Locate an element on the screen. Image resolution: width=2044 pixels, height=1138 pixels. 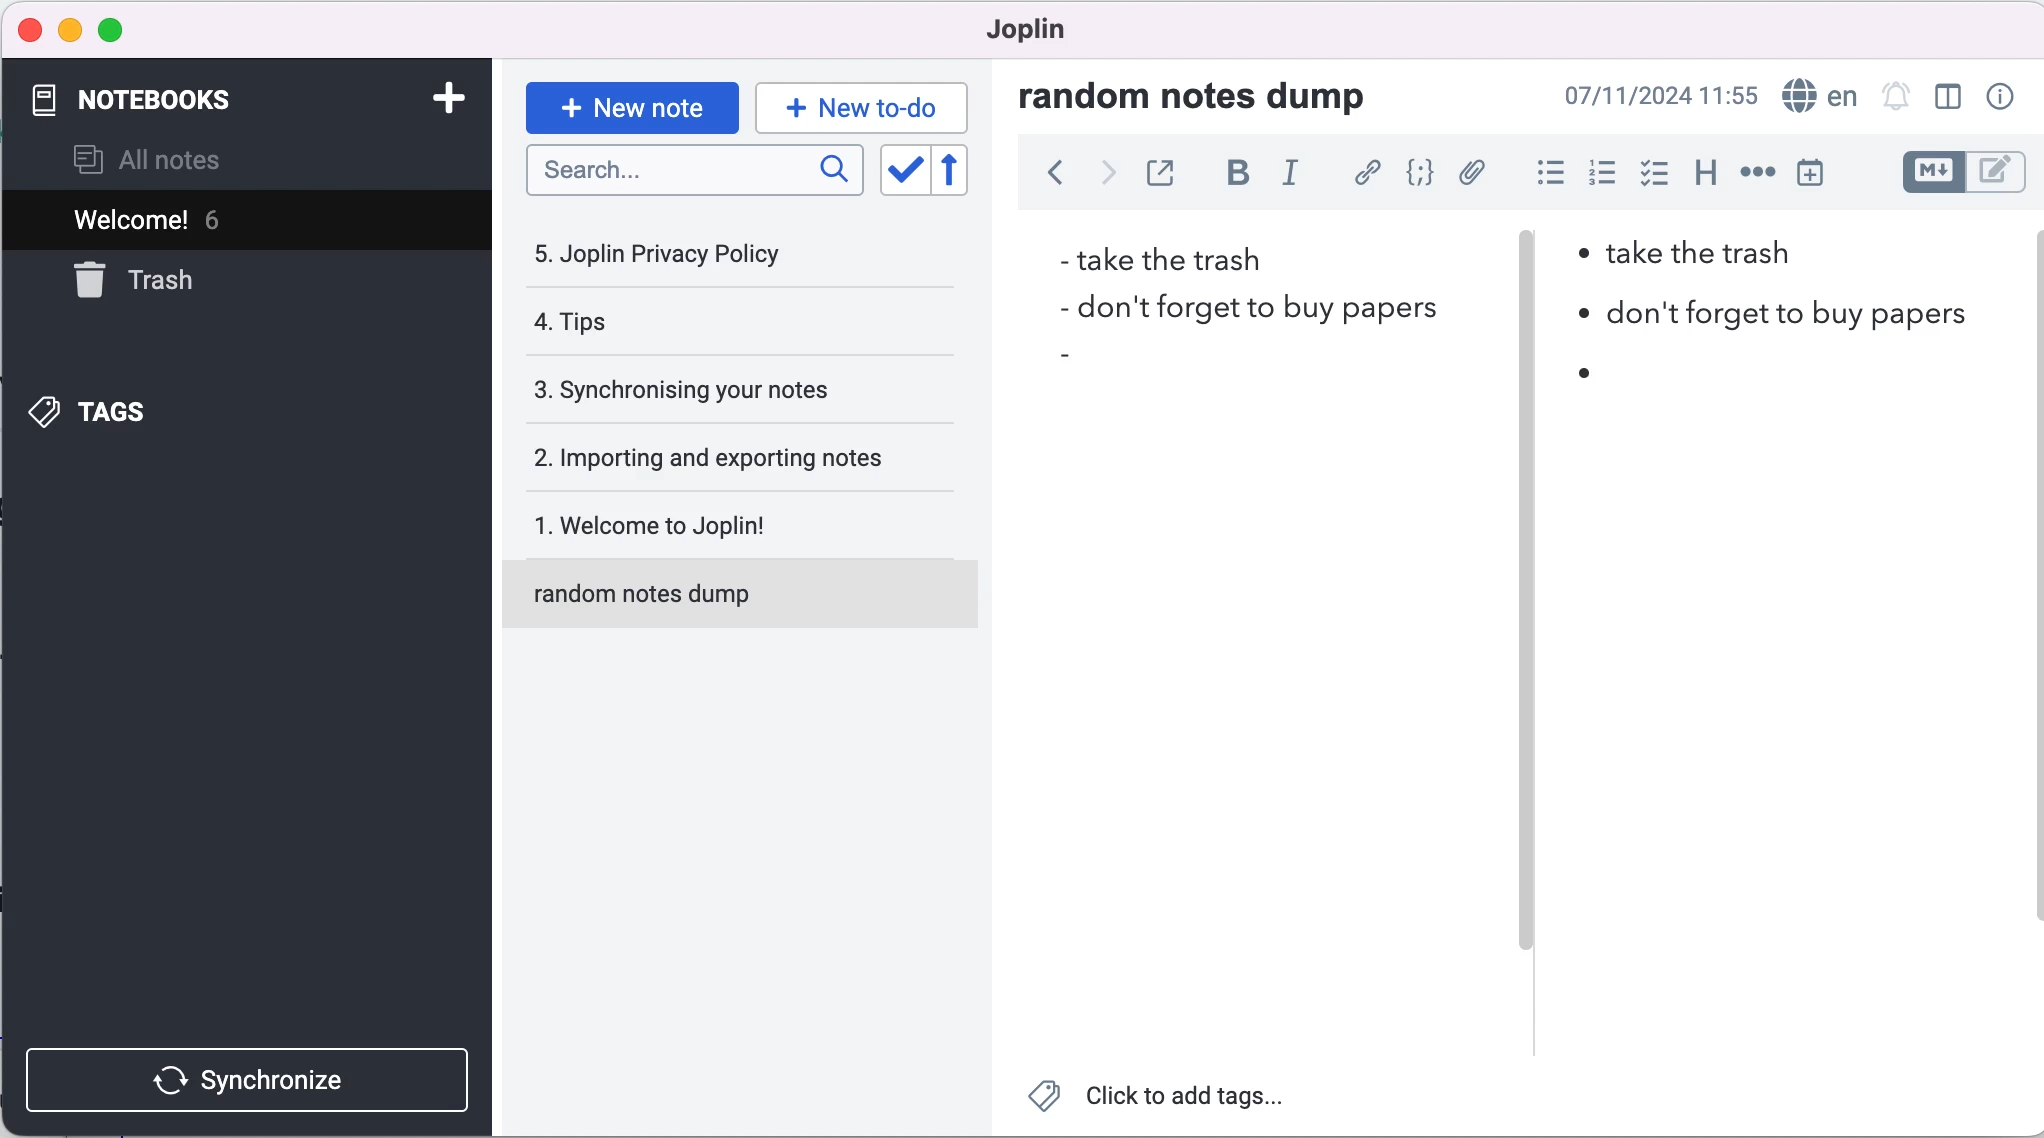
welcome to joplin! is located at coordinates (722, 529).